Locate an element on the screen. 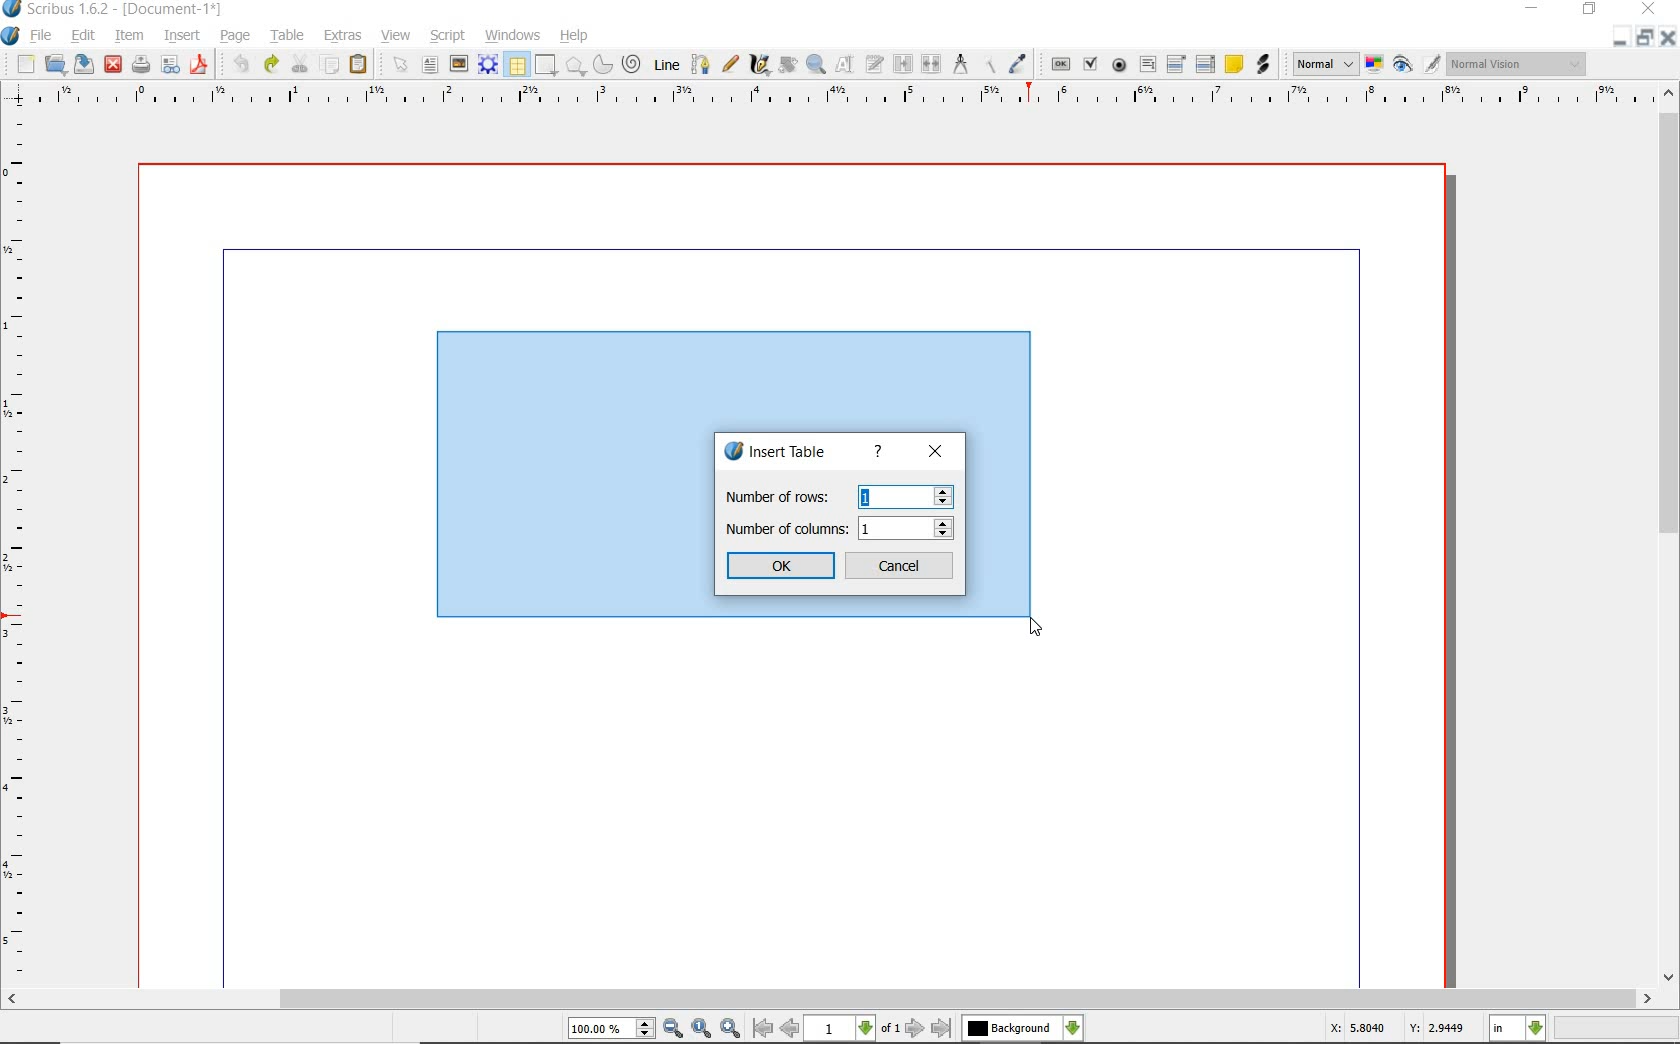  help is located at coordinates (879, 452).